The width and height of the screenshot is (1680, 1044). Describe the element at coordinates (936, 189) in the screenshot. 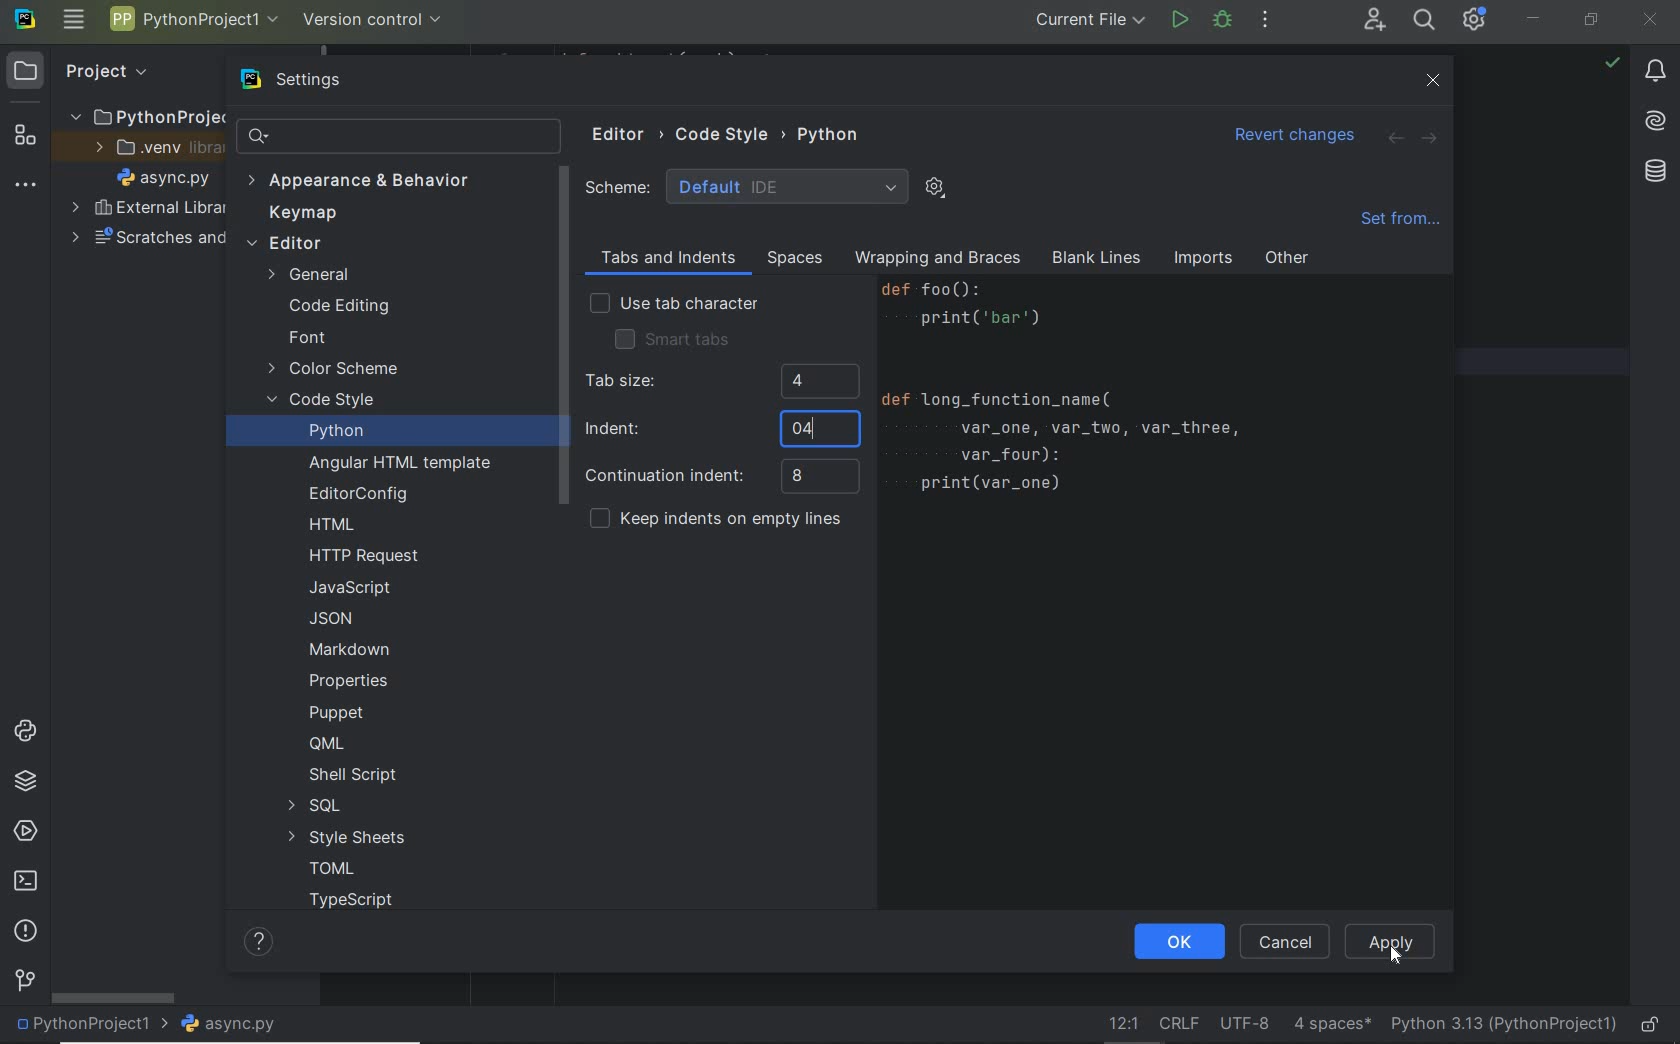

I see `SHOW SCHEME ACTIONS` at that location.